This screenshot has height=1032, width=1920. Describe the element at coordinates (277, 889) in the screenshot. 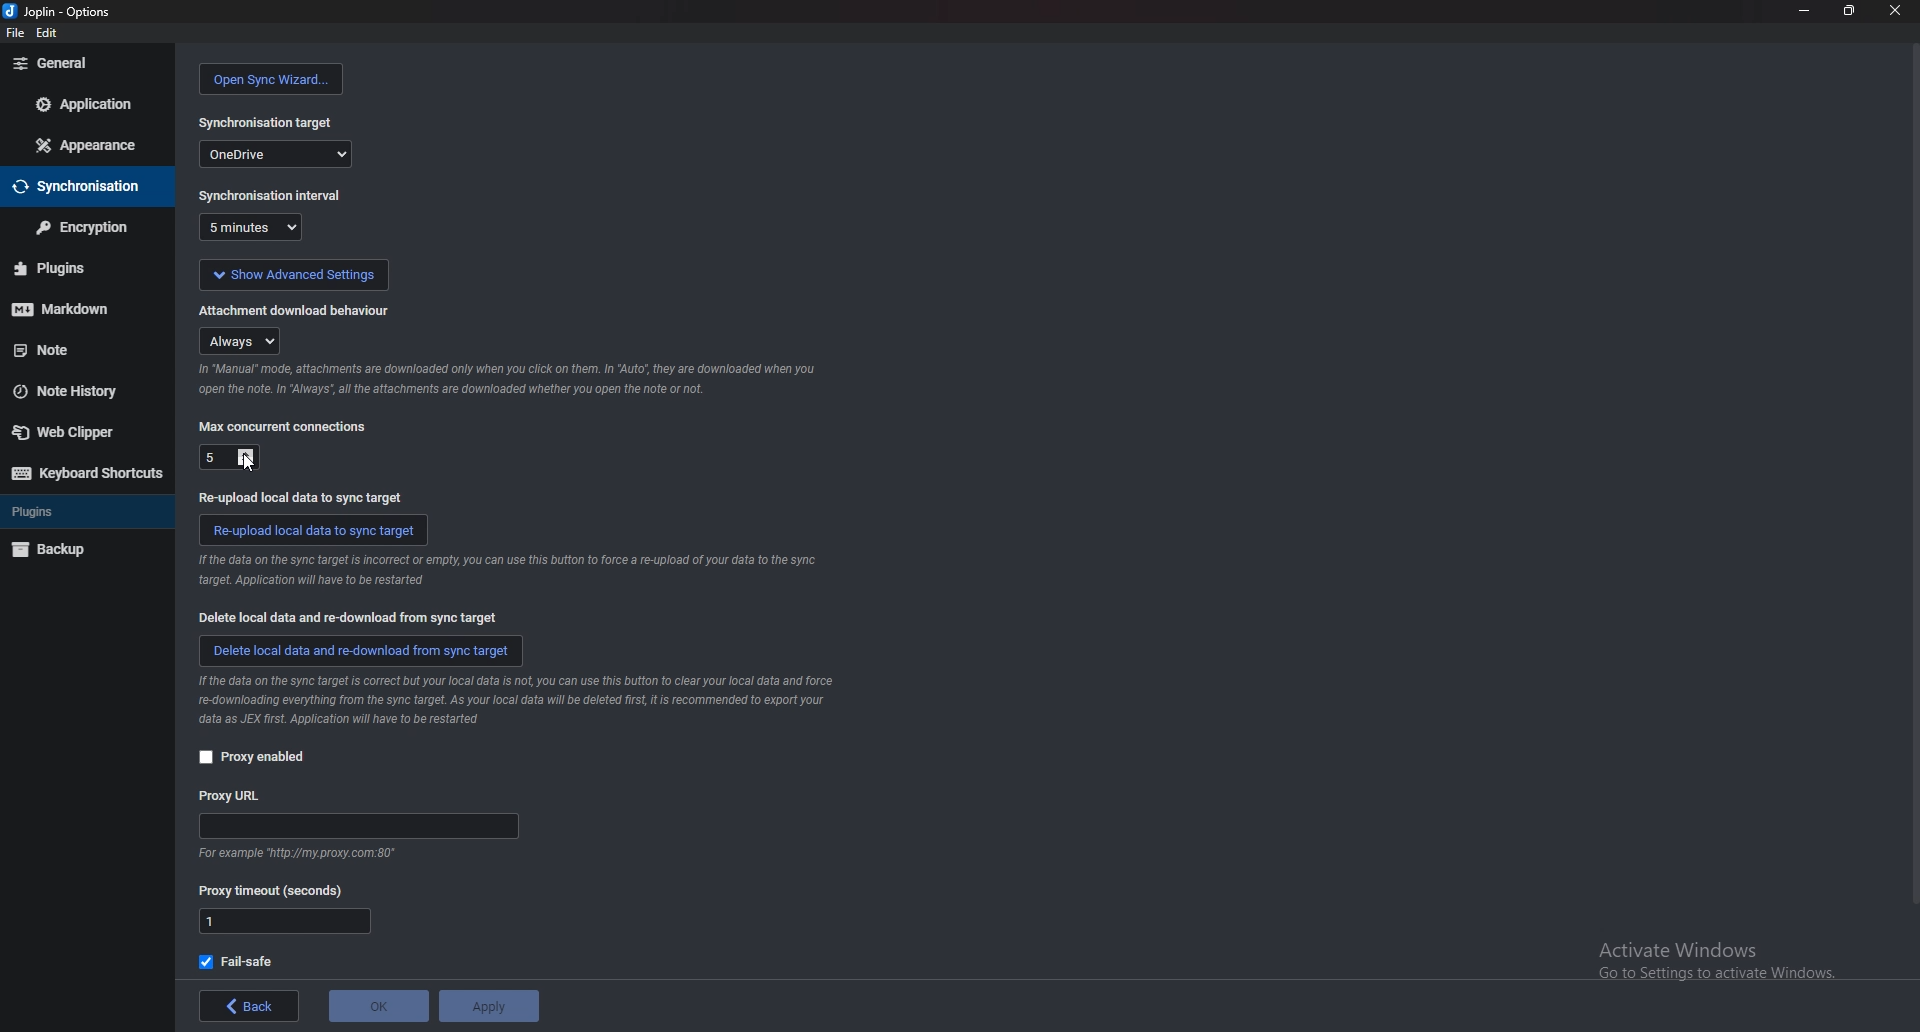

I see `proxy timeout` at that location.